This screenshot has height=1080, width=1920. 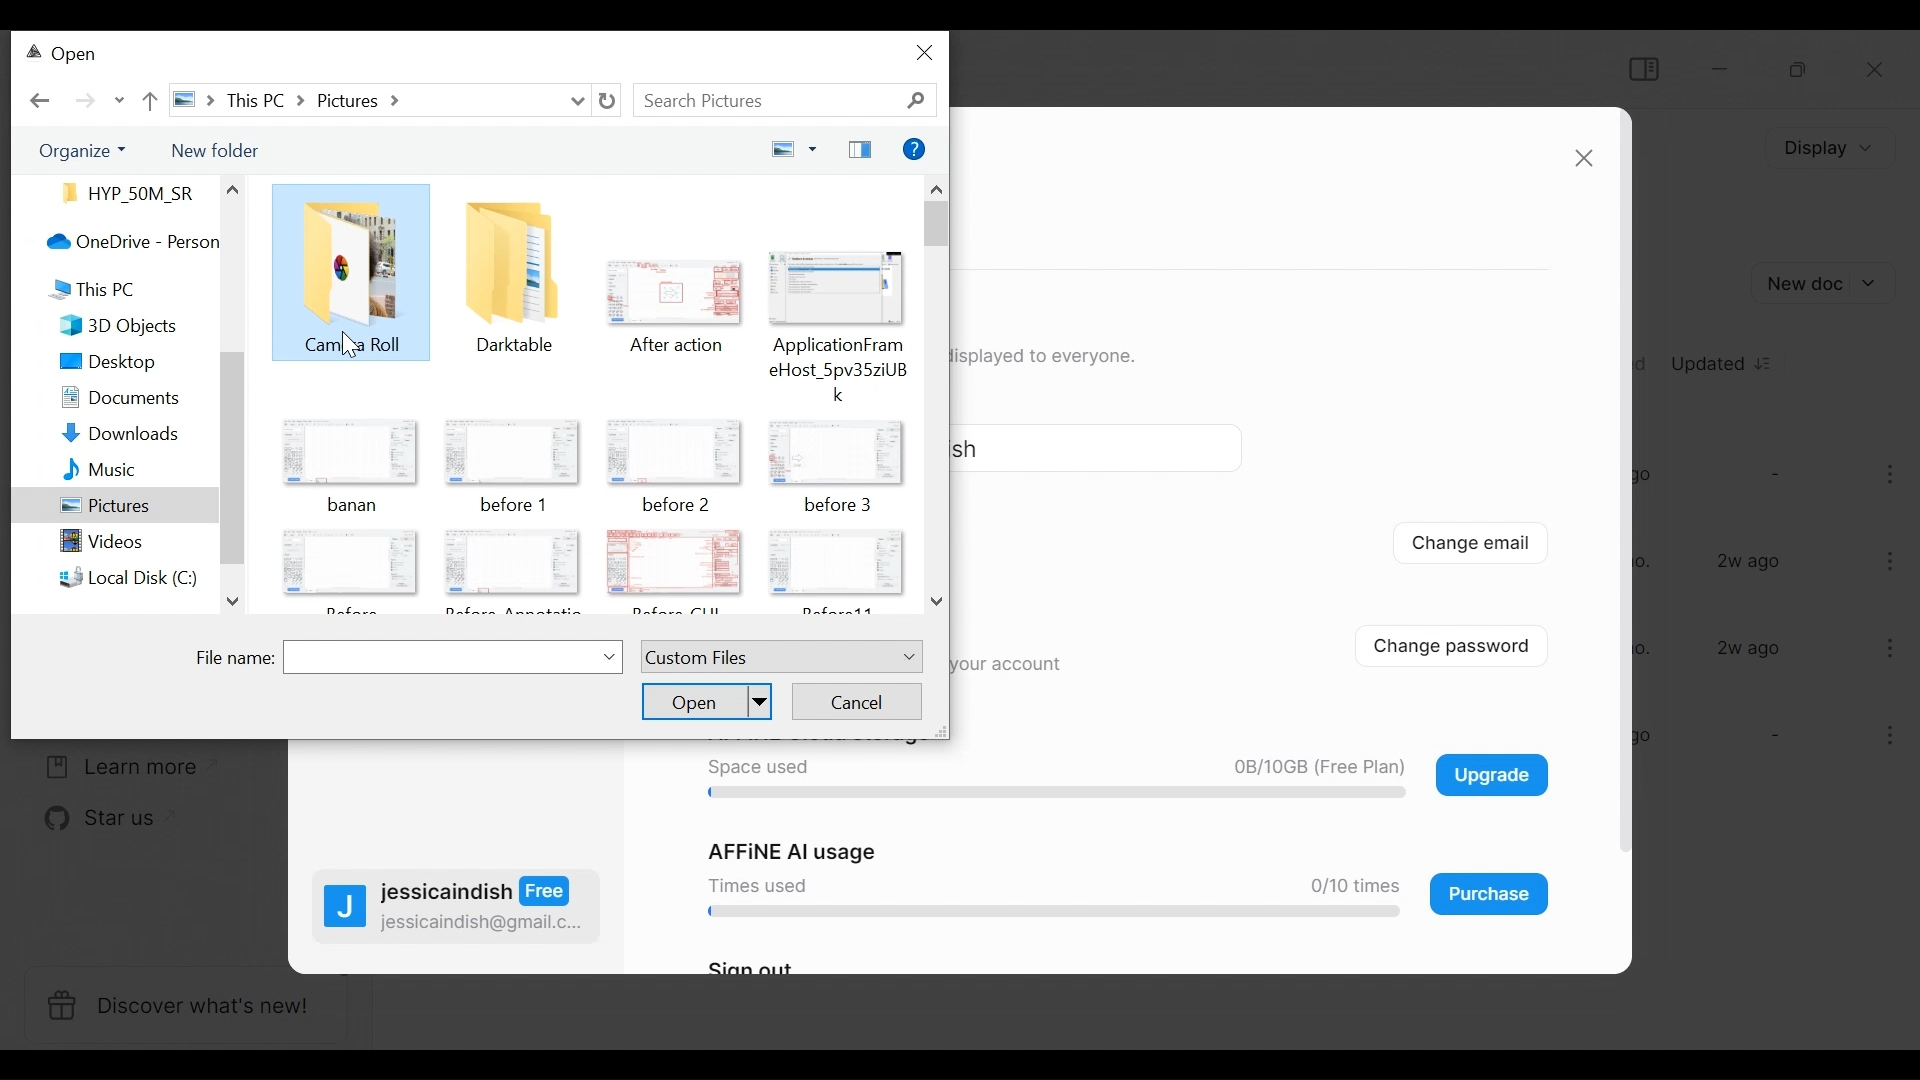 What do you see at coordinates (1583, 159) in the screenshot?
I see `close` at bounding box center [1583, 159].